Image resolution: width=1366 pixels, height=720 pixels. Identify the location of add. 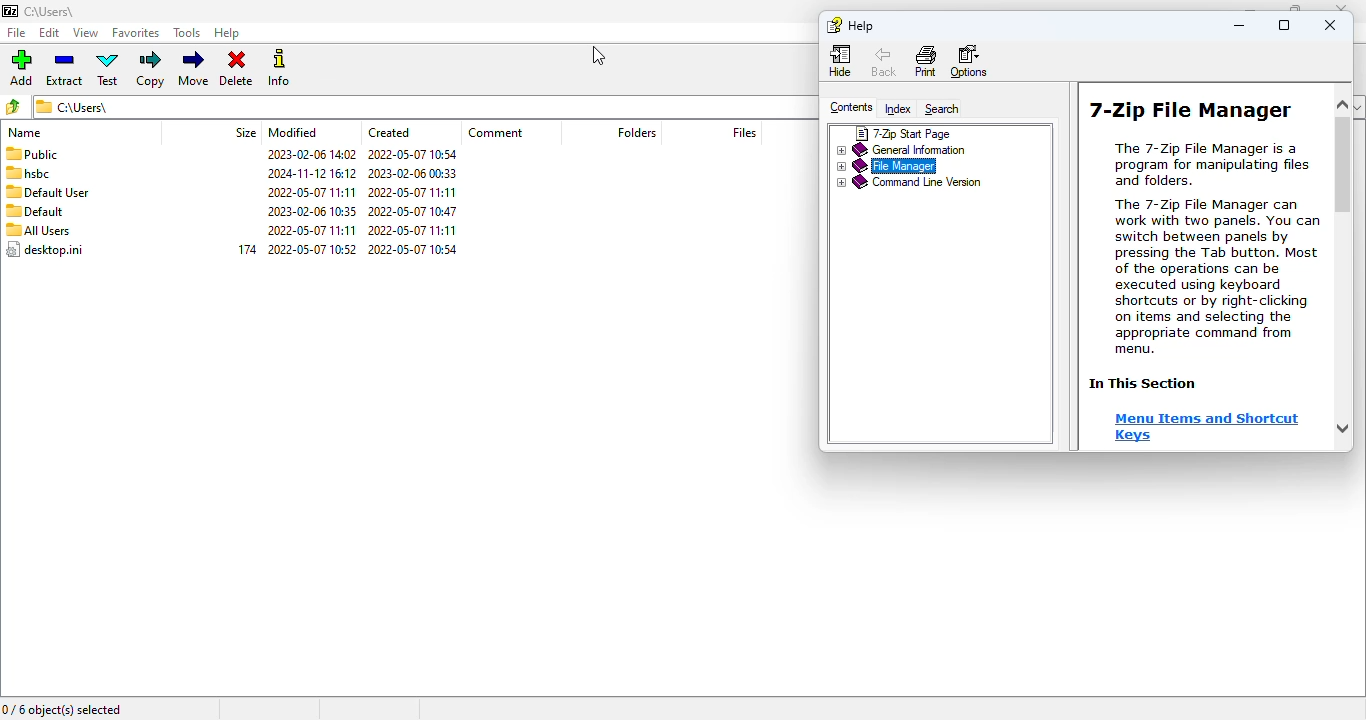
(21, 68).